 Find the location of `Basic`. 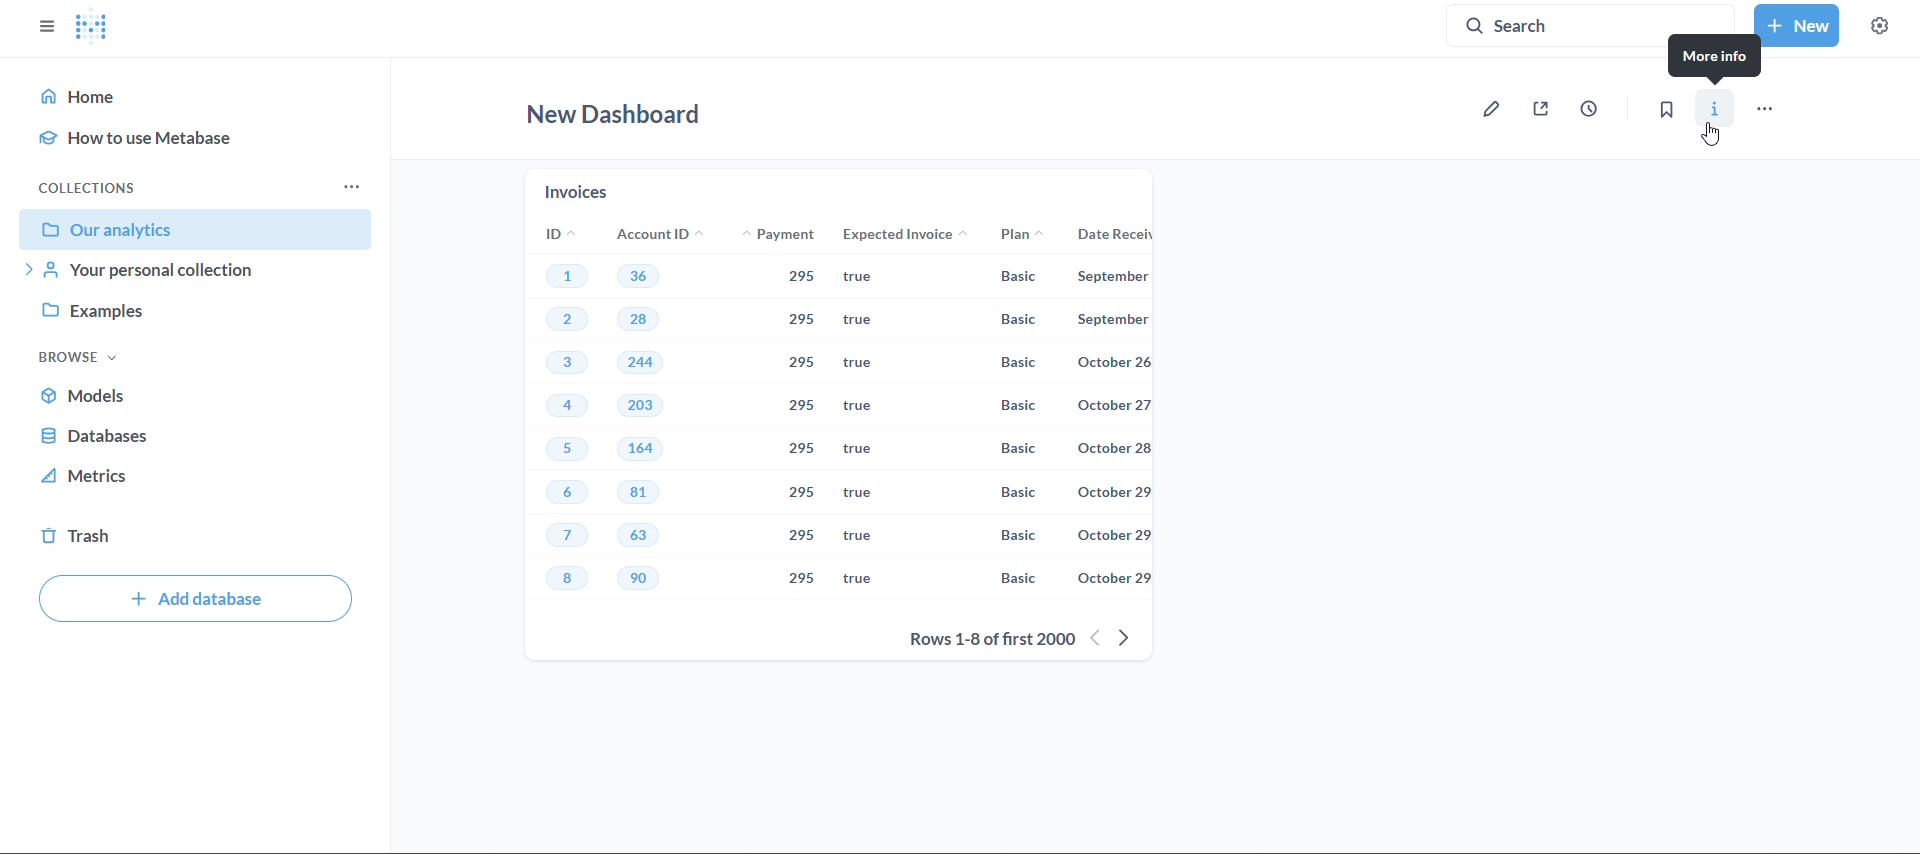

Basic is located at coordinates (1022, 406).